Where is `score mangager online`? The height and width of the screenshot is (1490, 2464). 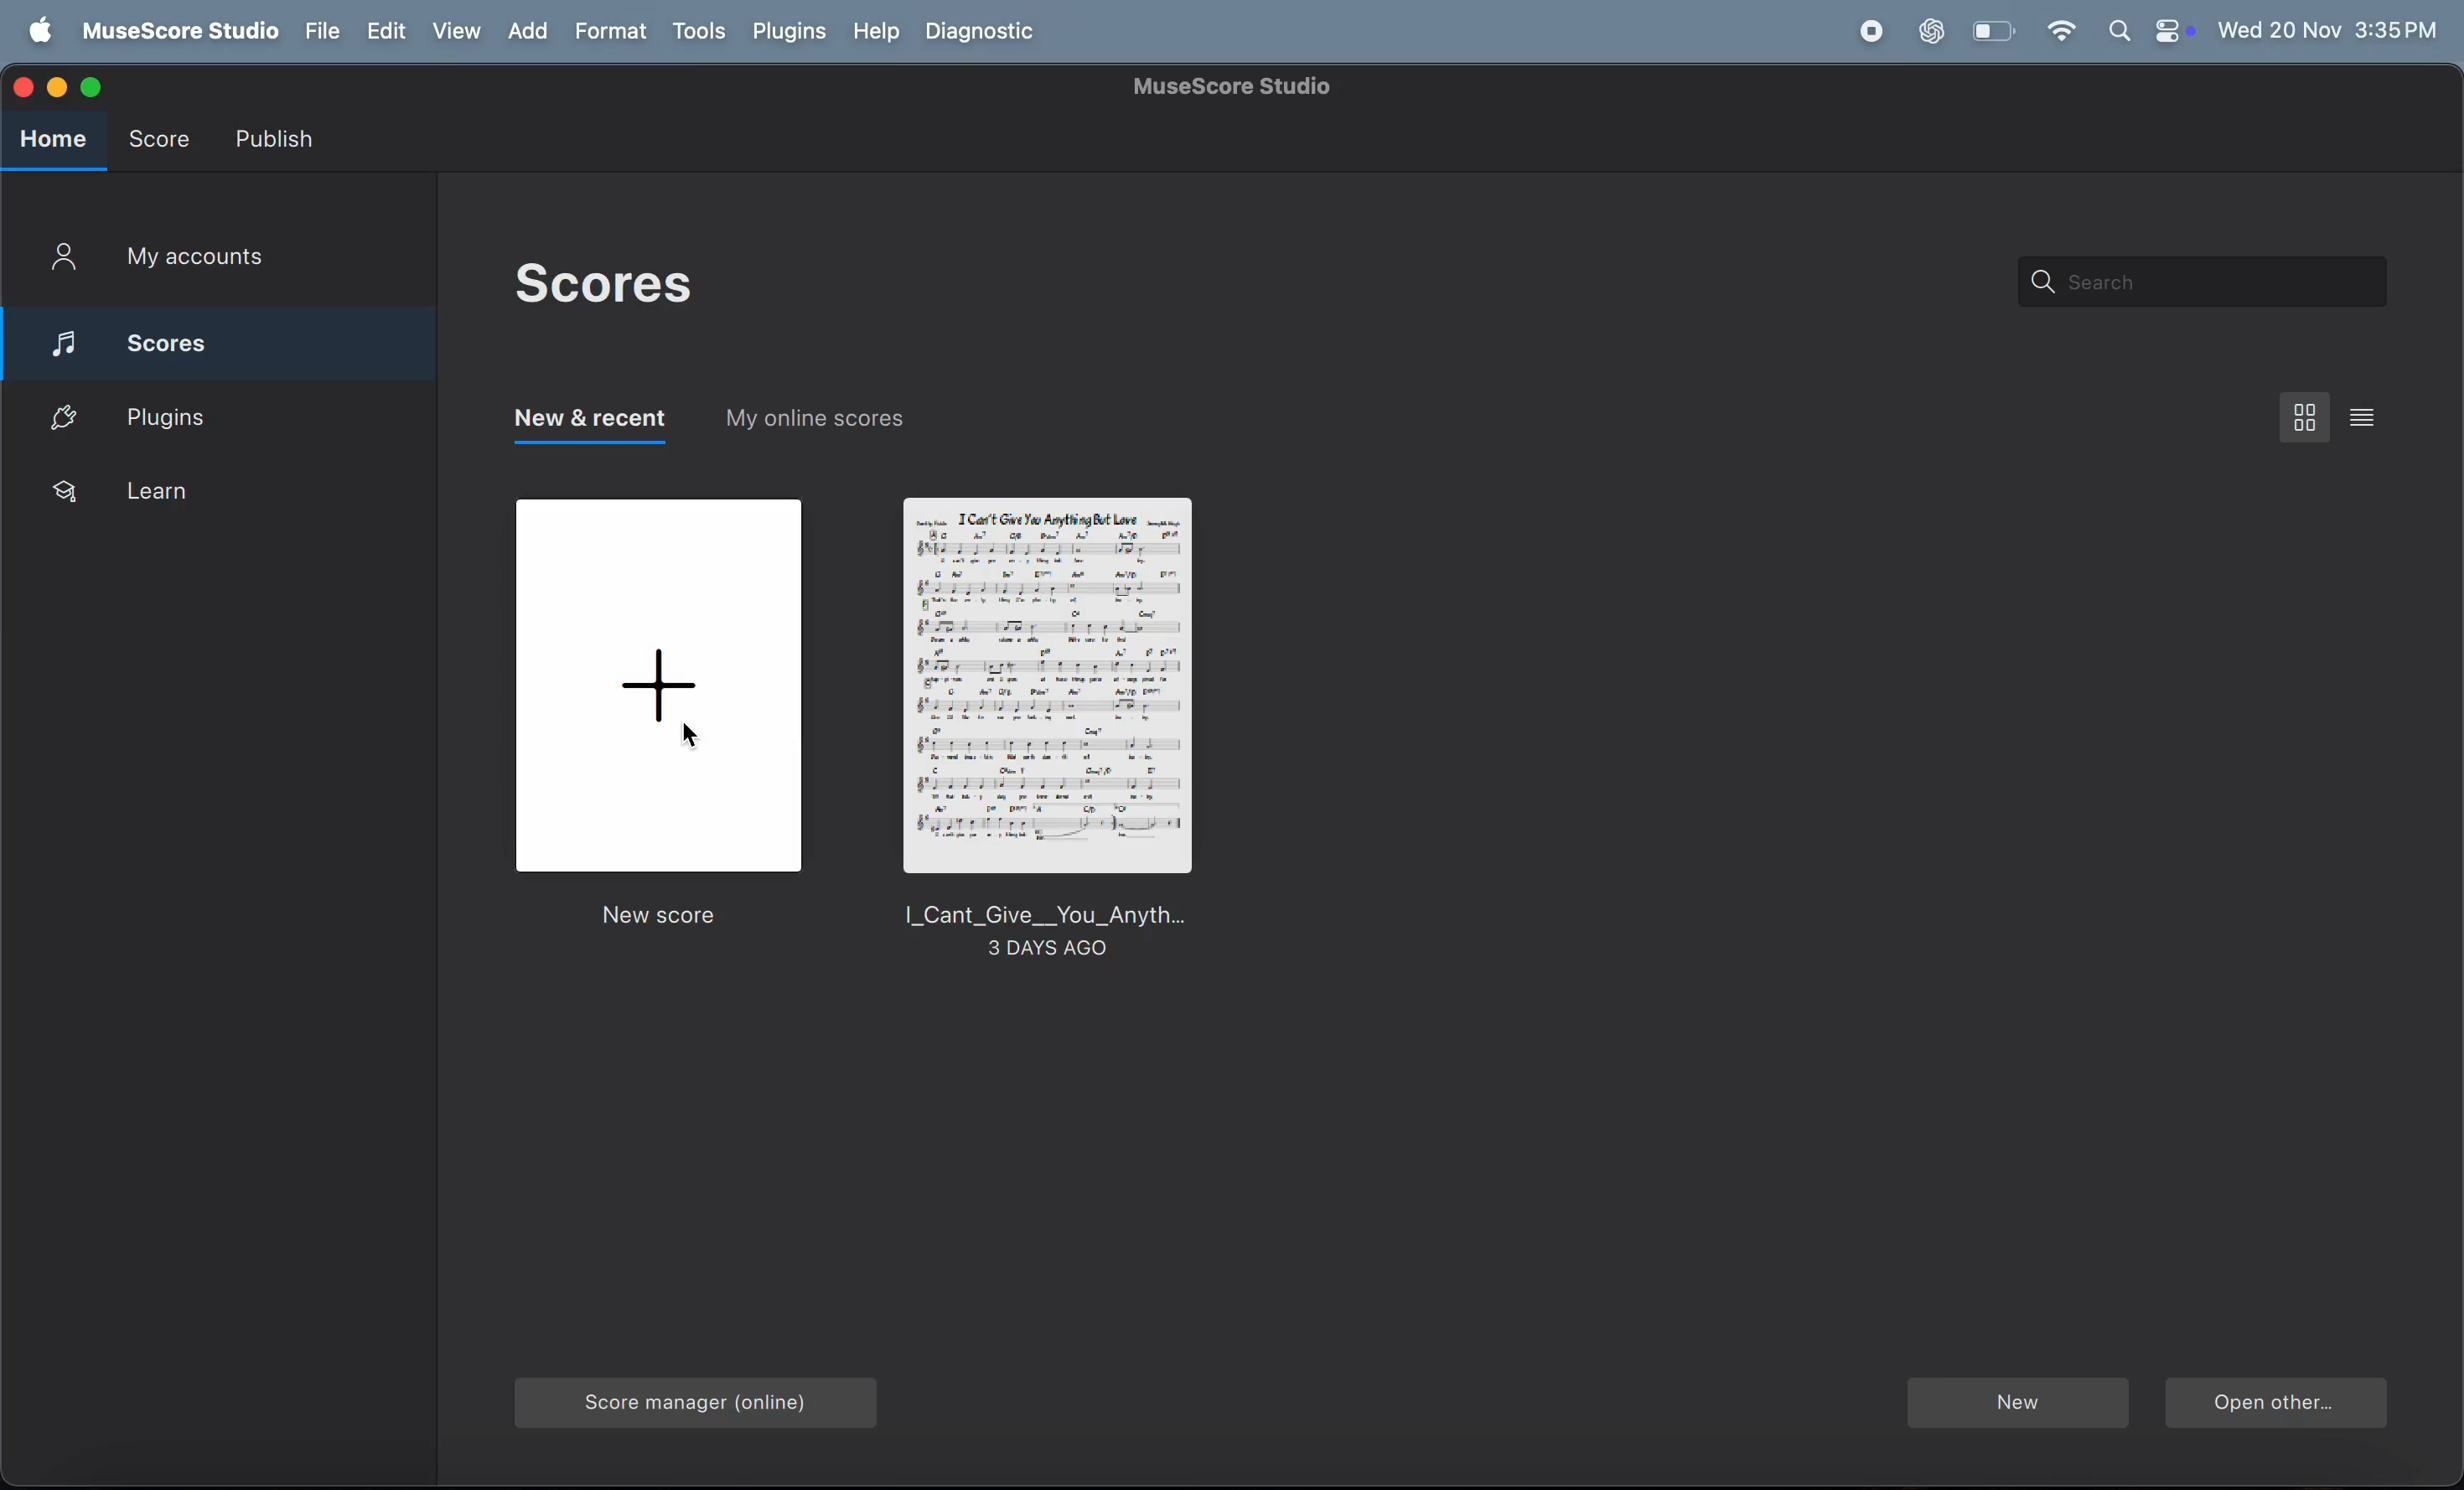
score mangager online is located at coordinates (704, 1396).